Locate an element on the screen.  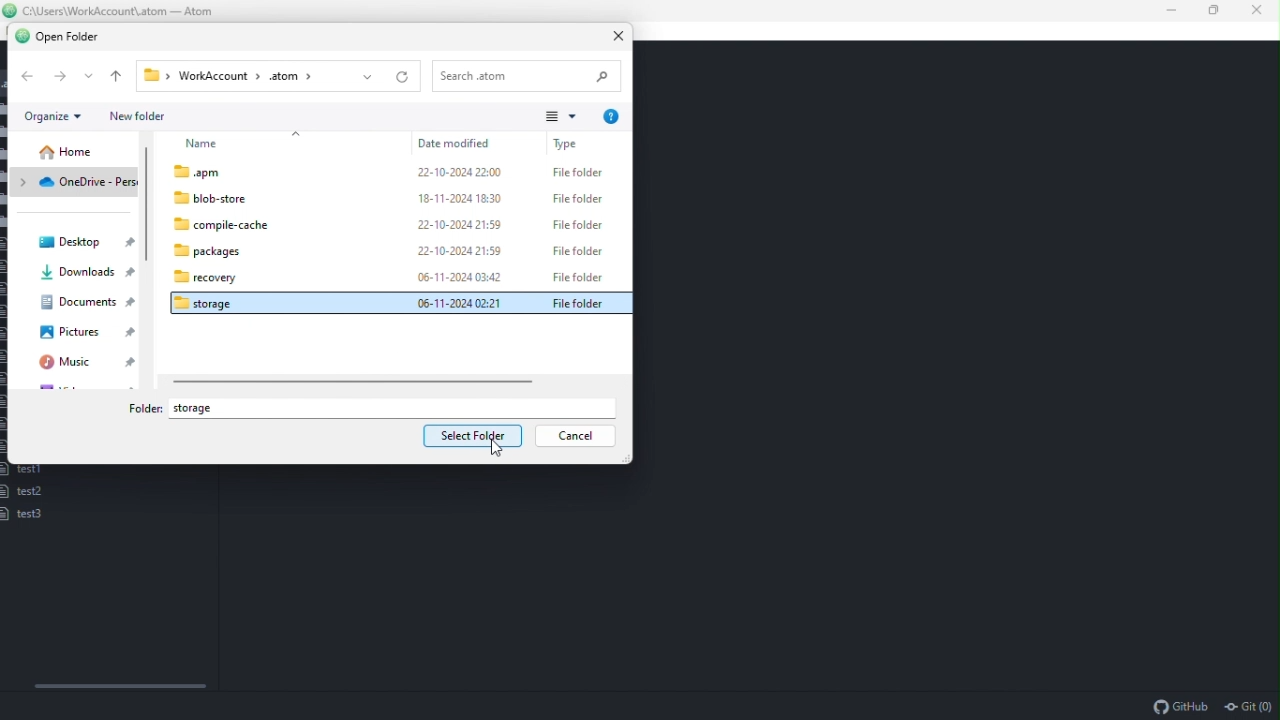
Cancel is located at coordinates (575, 438).